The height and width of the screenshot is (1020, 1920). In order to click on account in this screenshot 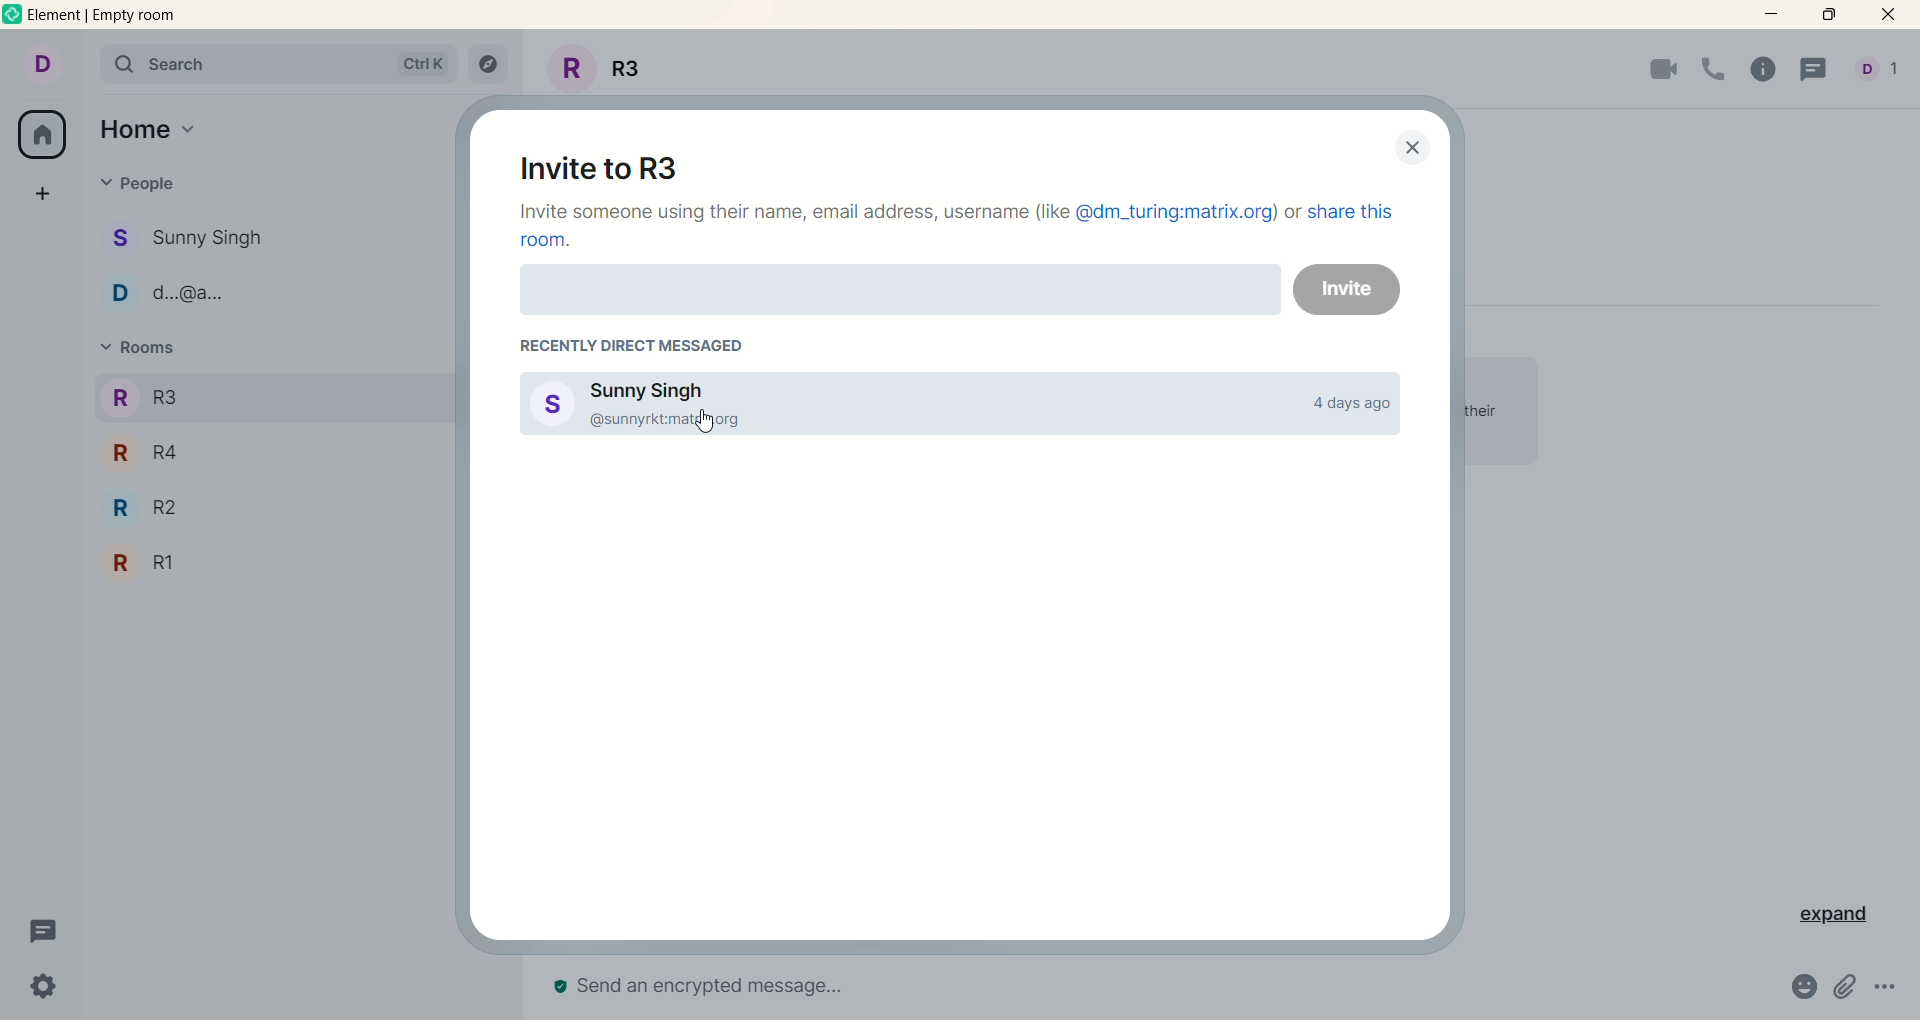, I will do `click(39, 63)`.